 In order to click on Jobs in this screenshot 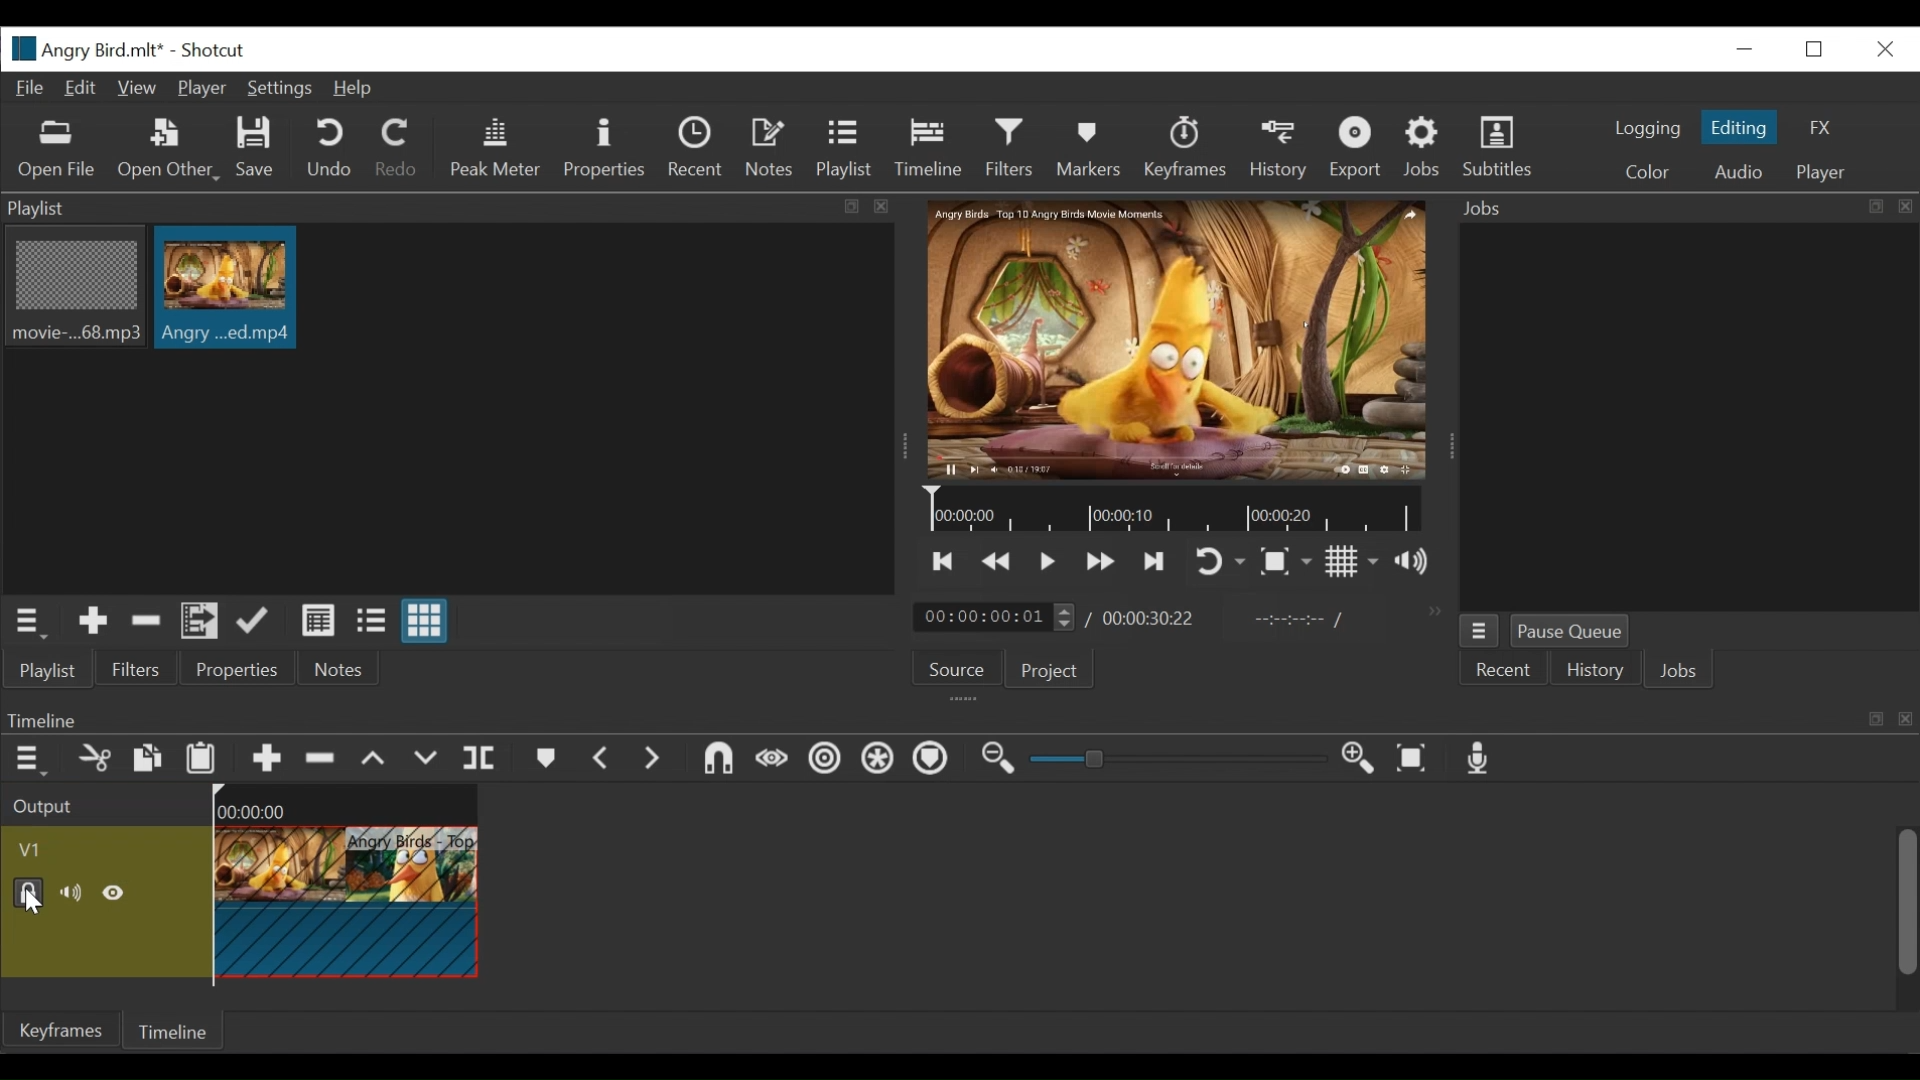, I will do `click(1682, 670)`.